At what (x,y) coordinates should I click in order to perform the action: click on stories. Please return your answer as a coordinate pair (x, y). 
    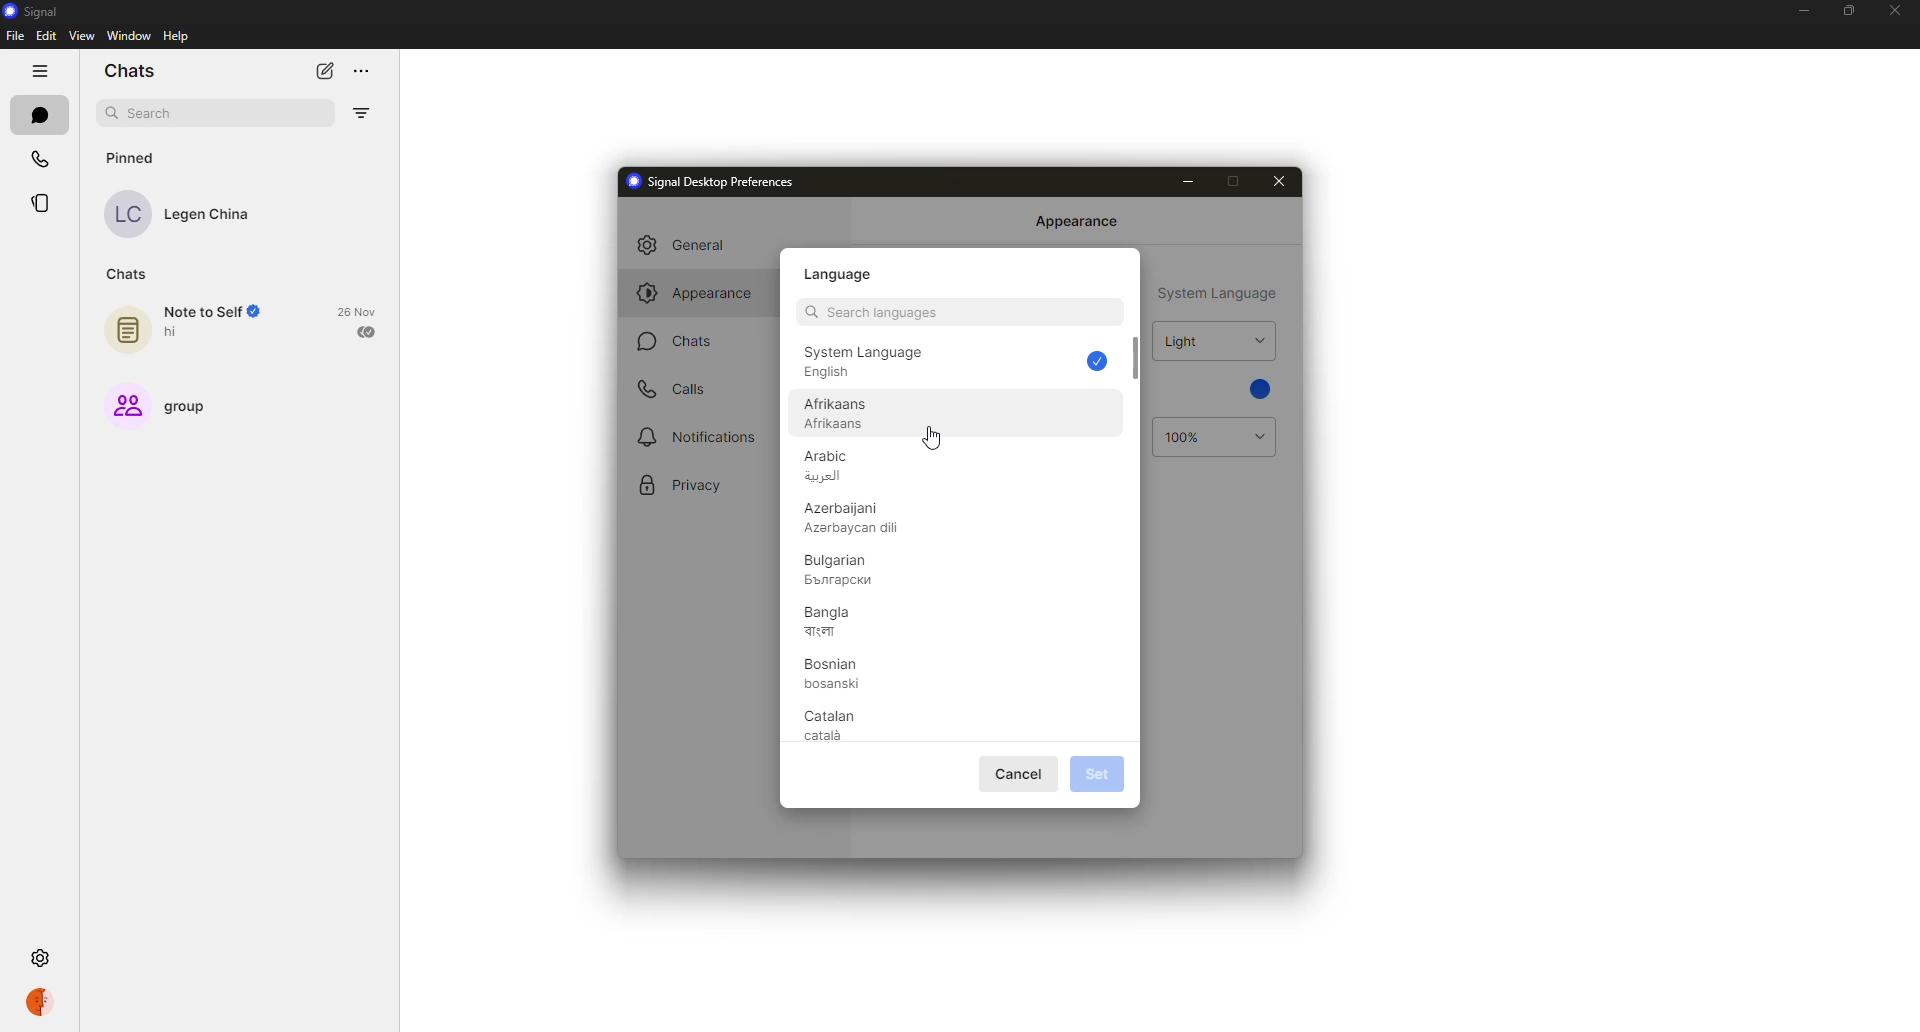
    Looking at the image, I should click on (43, 203).